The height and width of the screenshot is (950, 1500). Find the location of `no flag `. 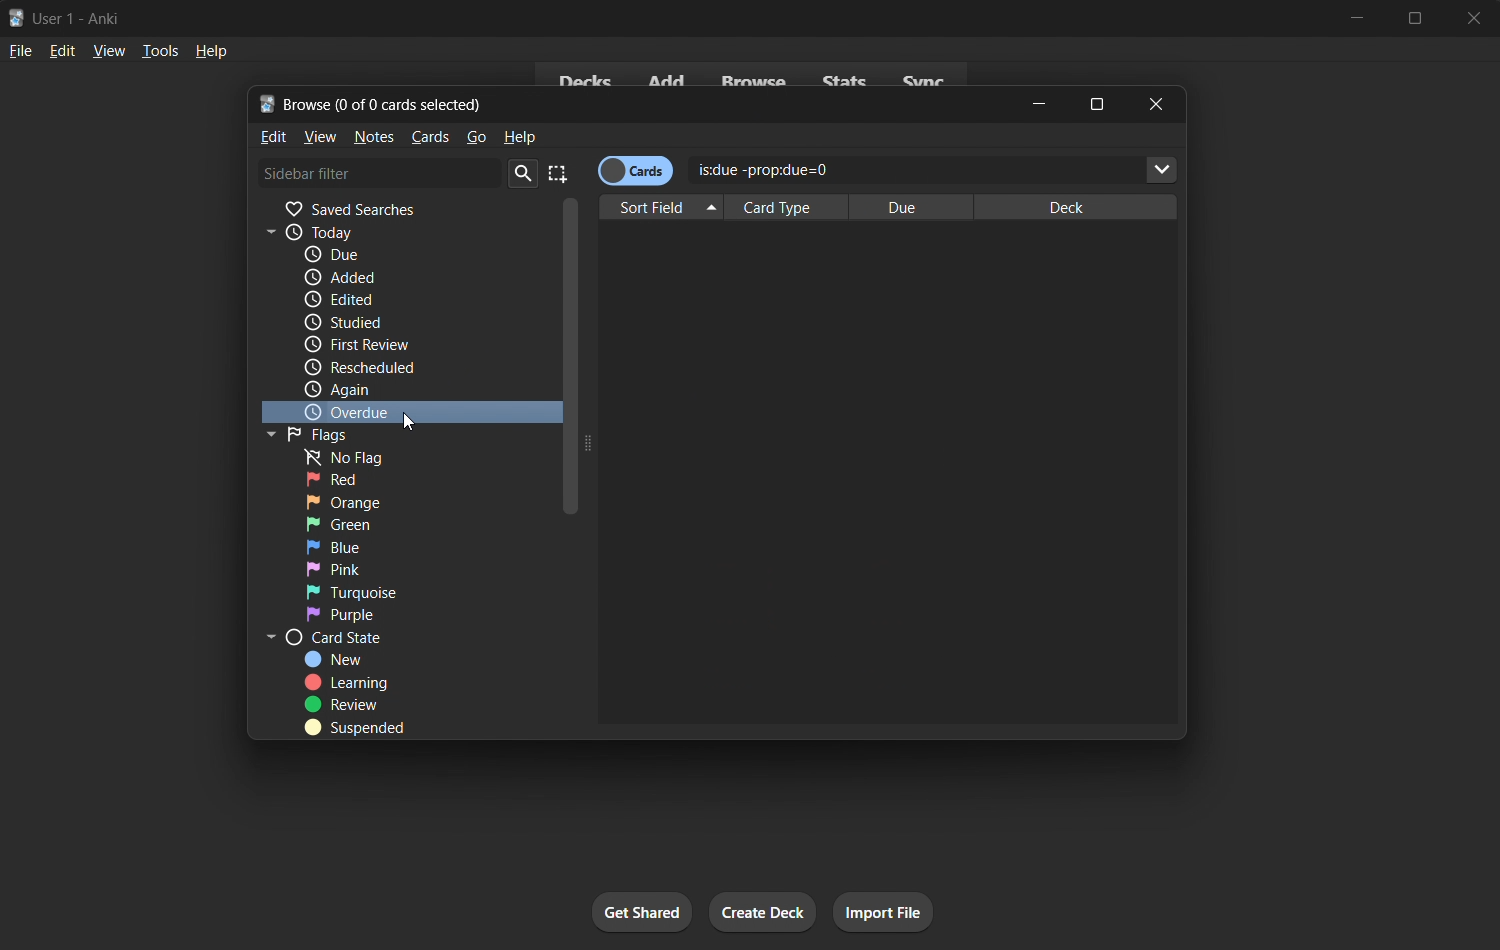

no flag  is located at coordinates (367, 457).